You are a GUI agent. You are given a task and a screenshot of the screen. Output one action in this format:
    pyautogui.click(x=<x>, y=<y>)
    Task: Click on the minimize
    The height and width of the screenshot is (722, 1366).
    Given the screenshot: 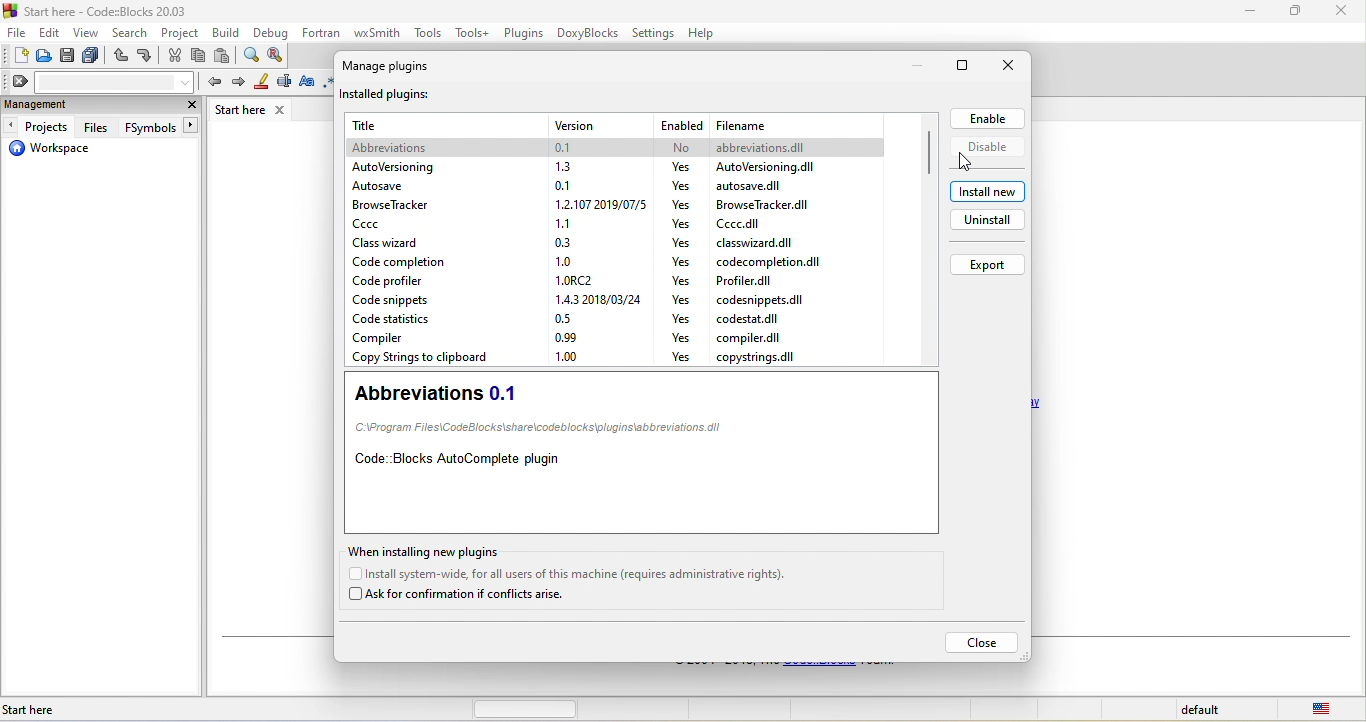 What is the action you would take?
    pyautogui.click(x=1250, y=15)
    